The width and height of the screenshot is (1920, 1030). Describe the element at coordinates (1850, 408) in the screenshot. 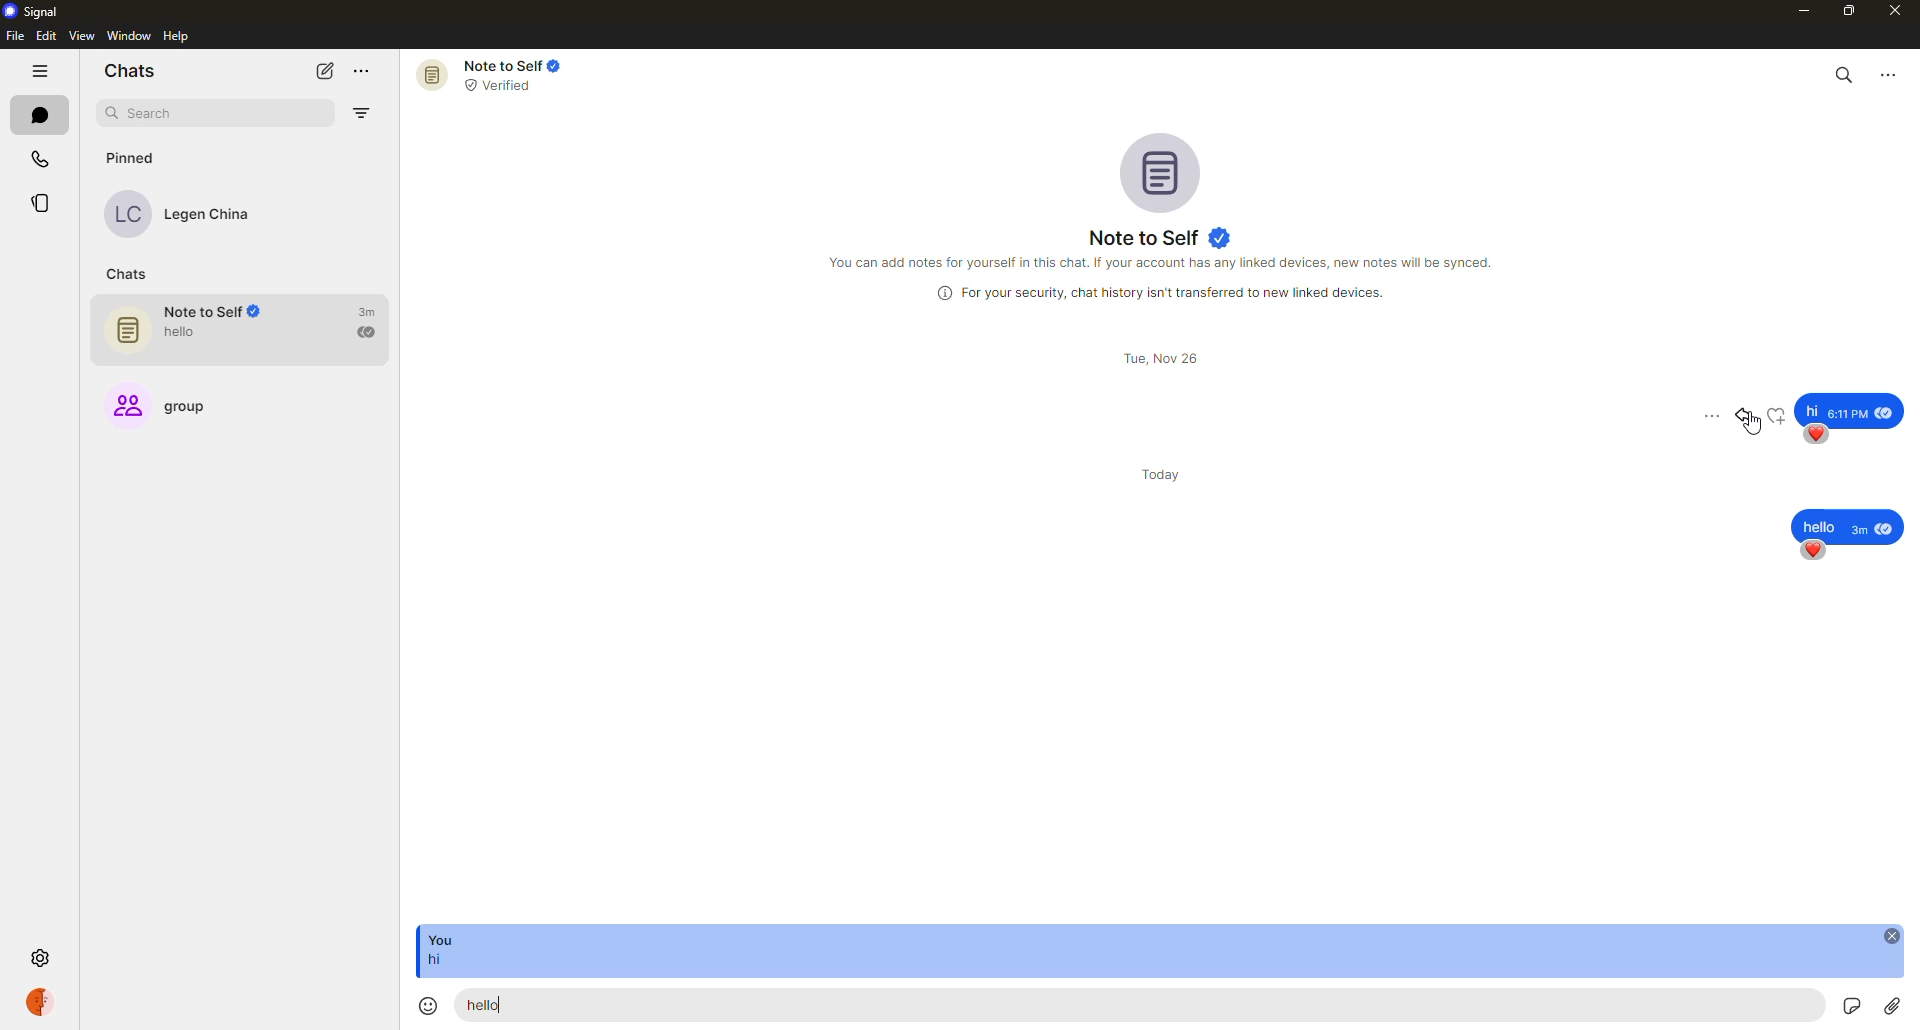

I see `message` at that location.